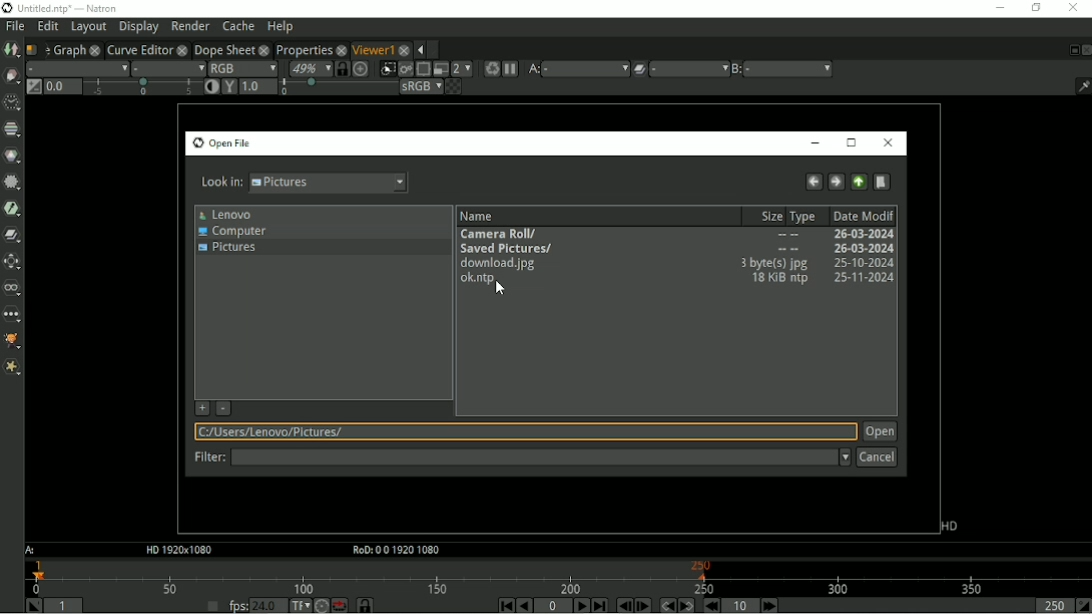 The height and width of the screenshot is (614, 1092). Describe the element at coordinates (420, 86) in the screenshot. I see `Color process` at that location.